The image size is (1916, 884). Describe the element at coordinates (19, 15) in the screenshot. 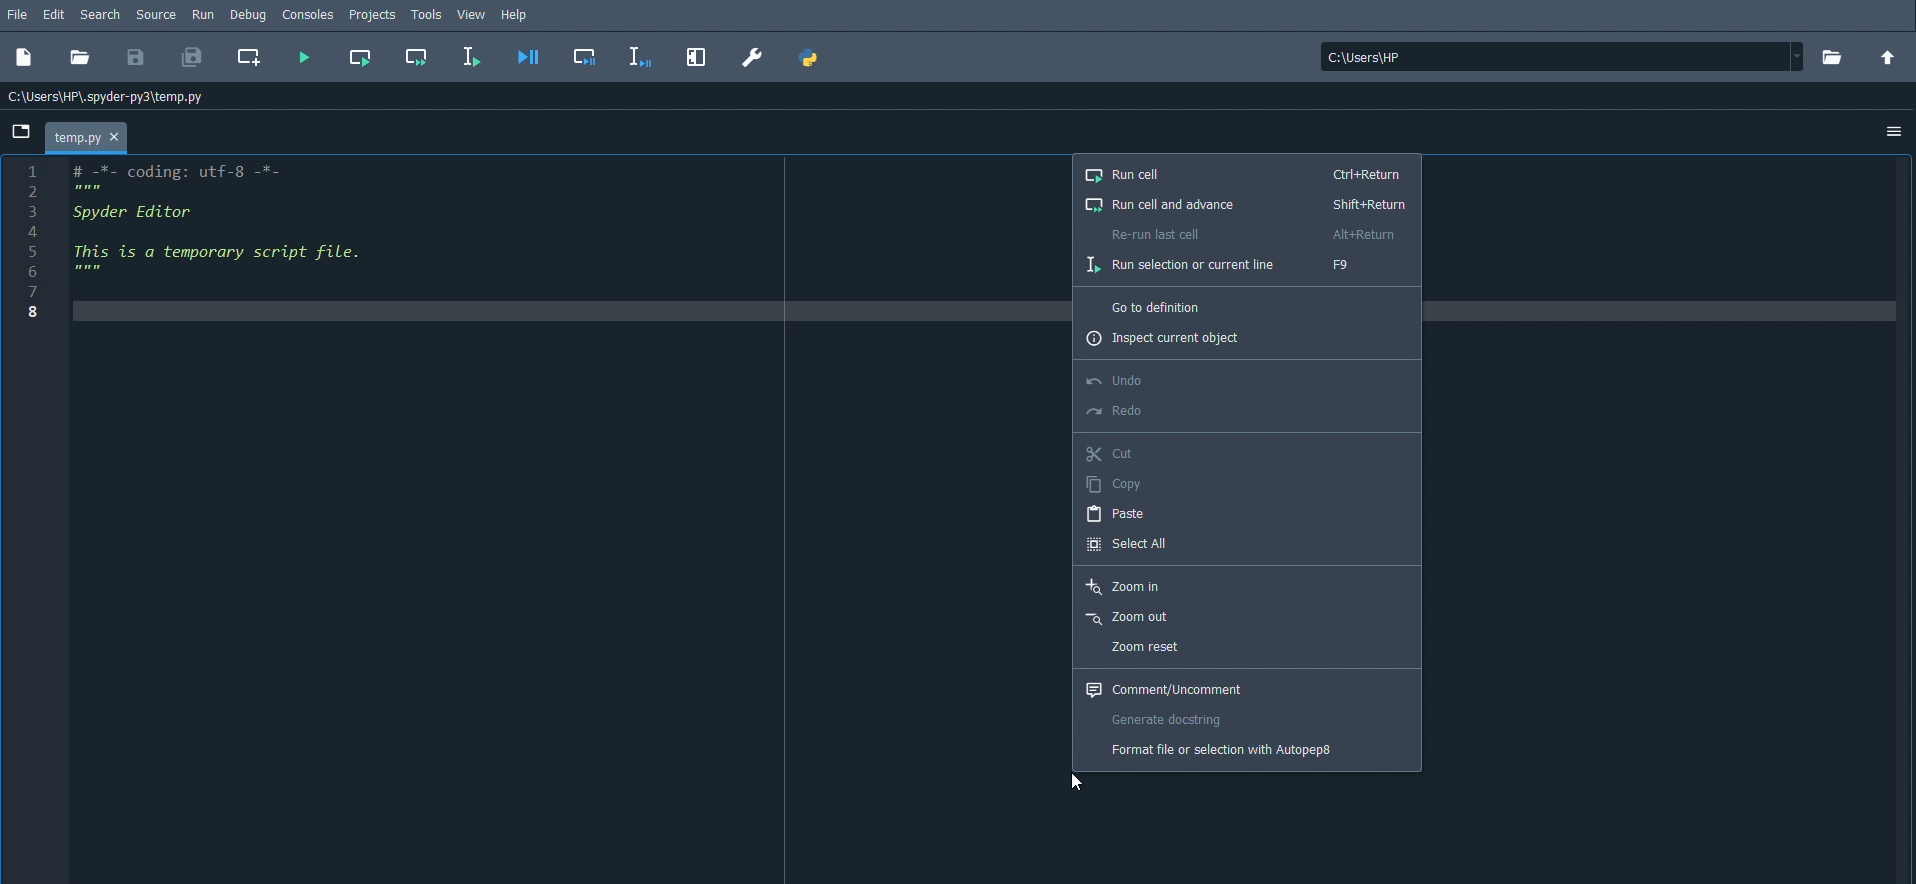

I see `File` at that location.